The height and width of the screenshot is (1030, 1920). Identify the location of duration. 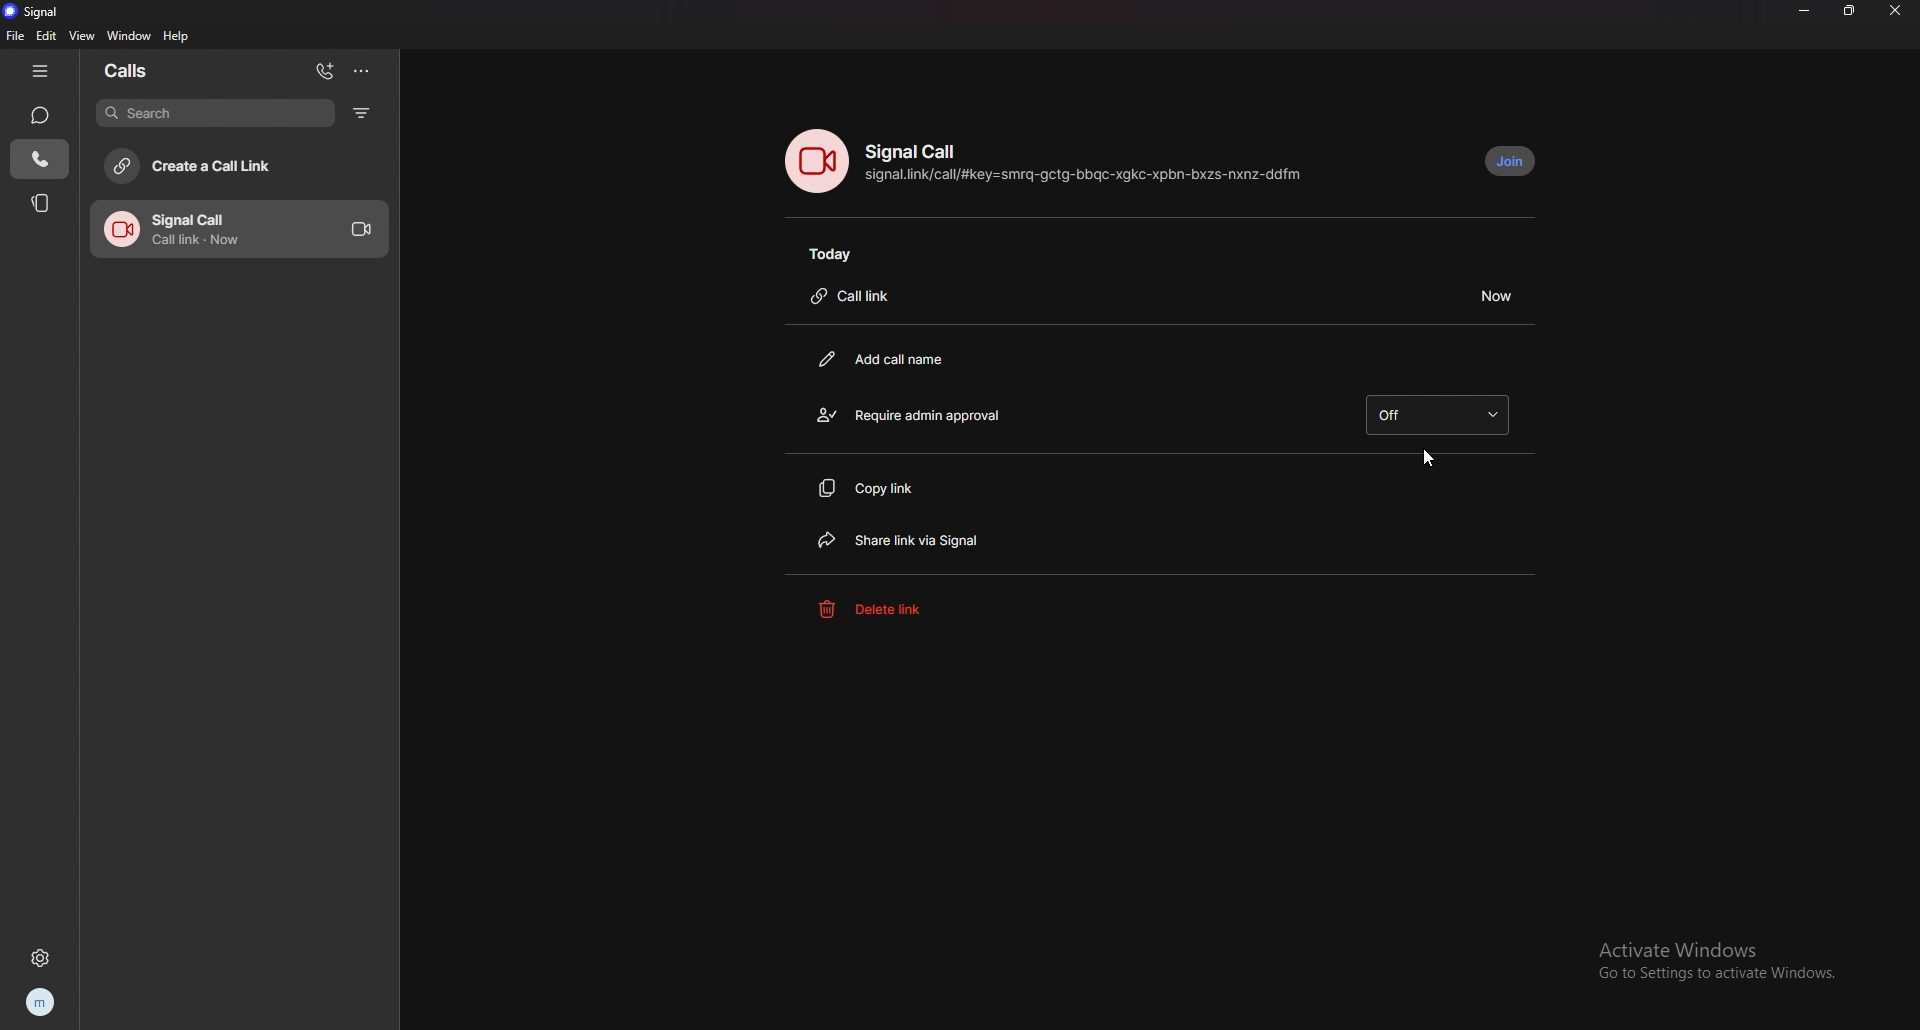
(1494, 295).